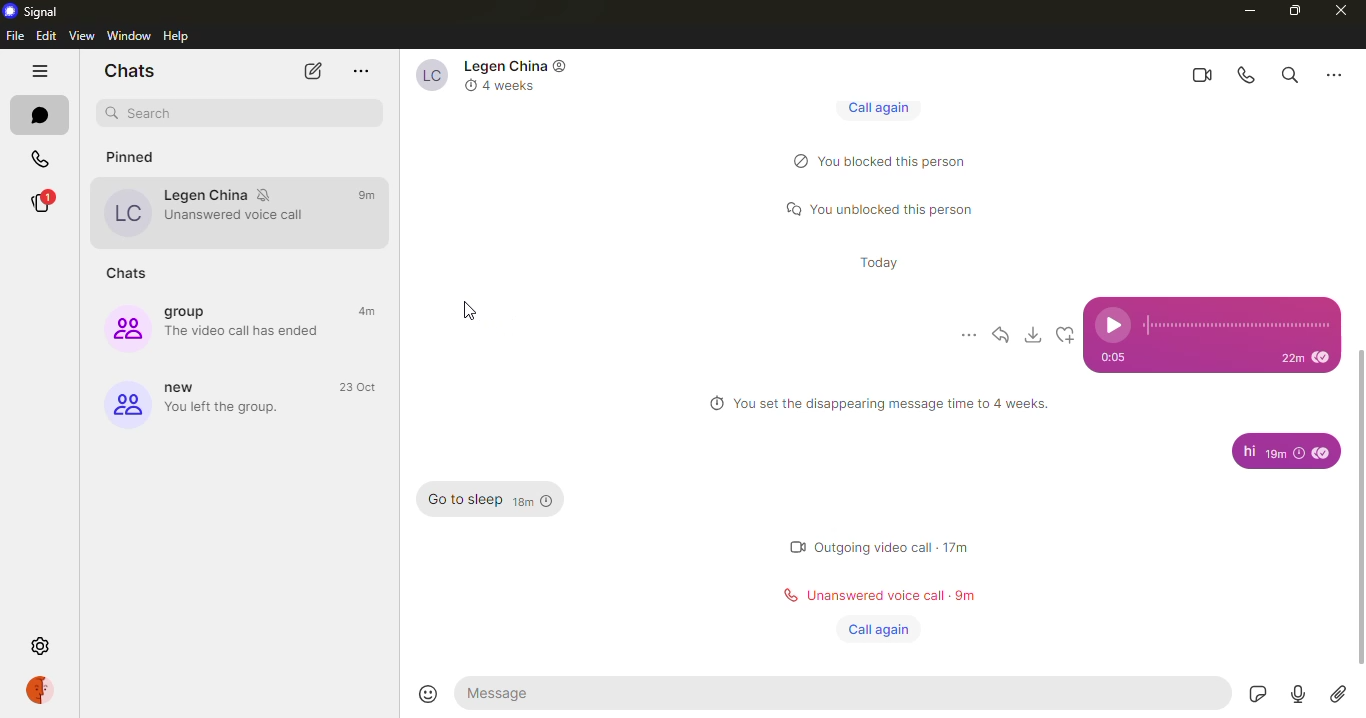  I want to click on pinned, so click(140, 159).